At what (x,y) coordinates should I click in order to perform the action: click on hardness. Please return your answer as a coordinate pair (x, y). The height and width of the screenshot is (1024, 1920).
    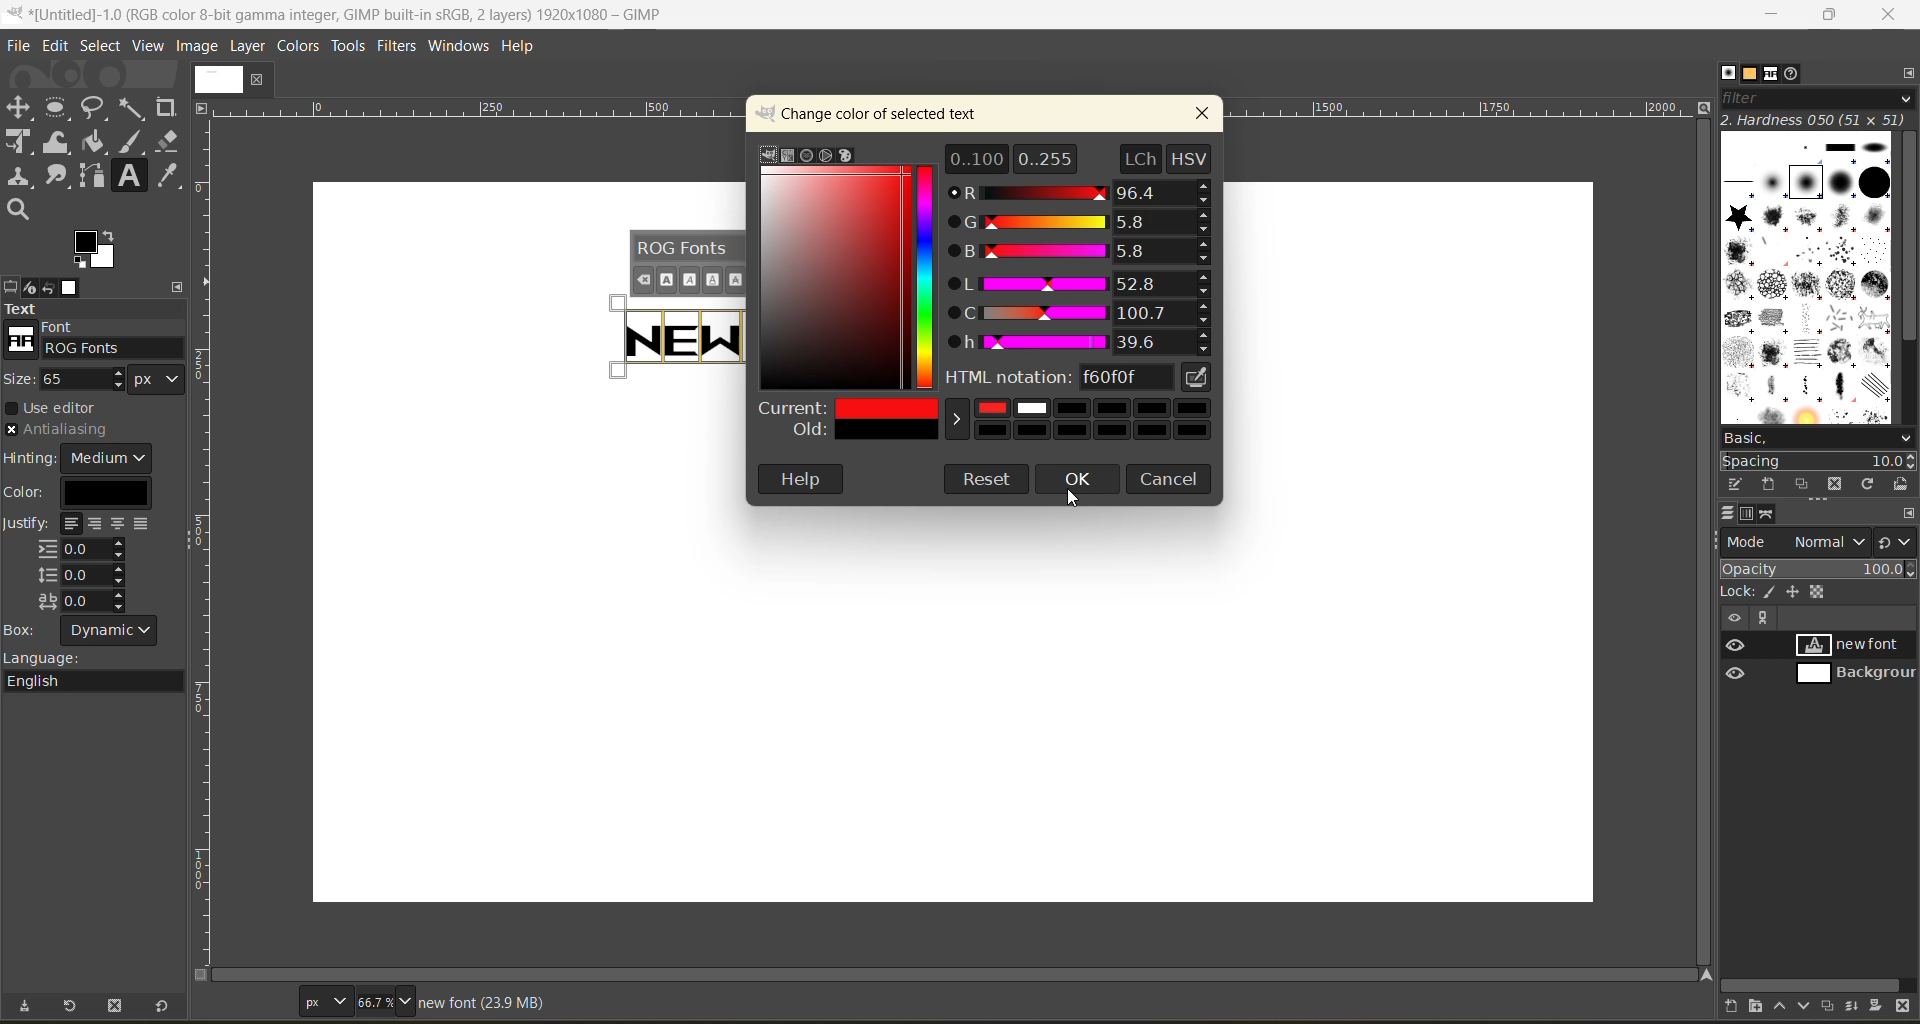
    Looking at the image, I should click on (1817, 120).